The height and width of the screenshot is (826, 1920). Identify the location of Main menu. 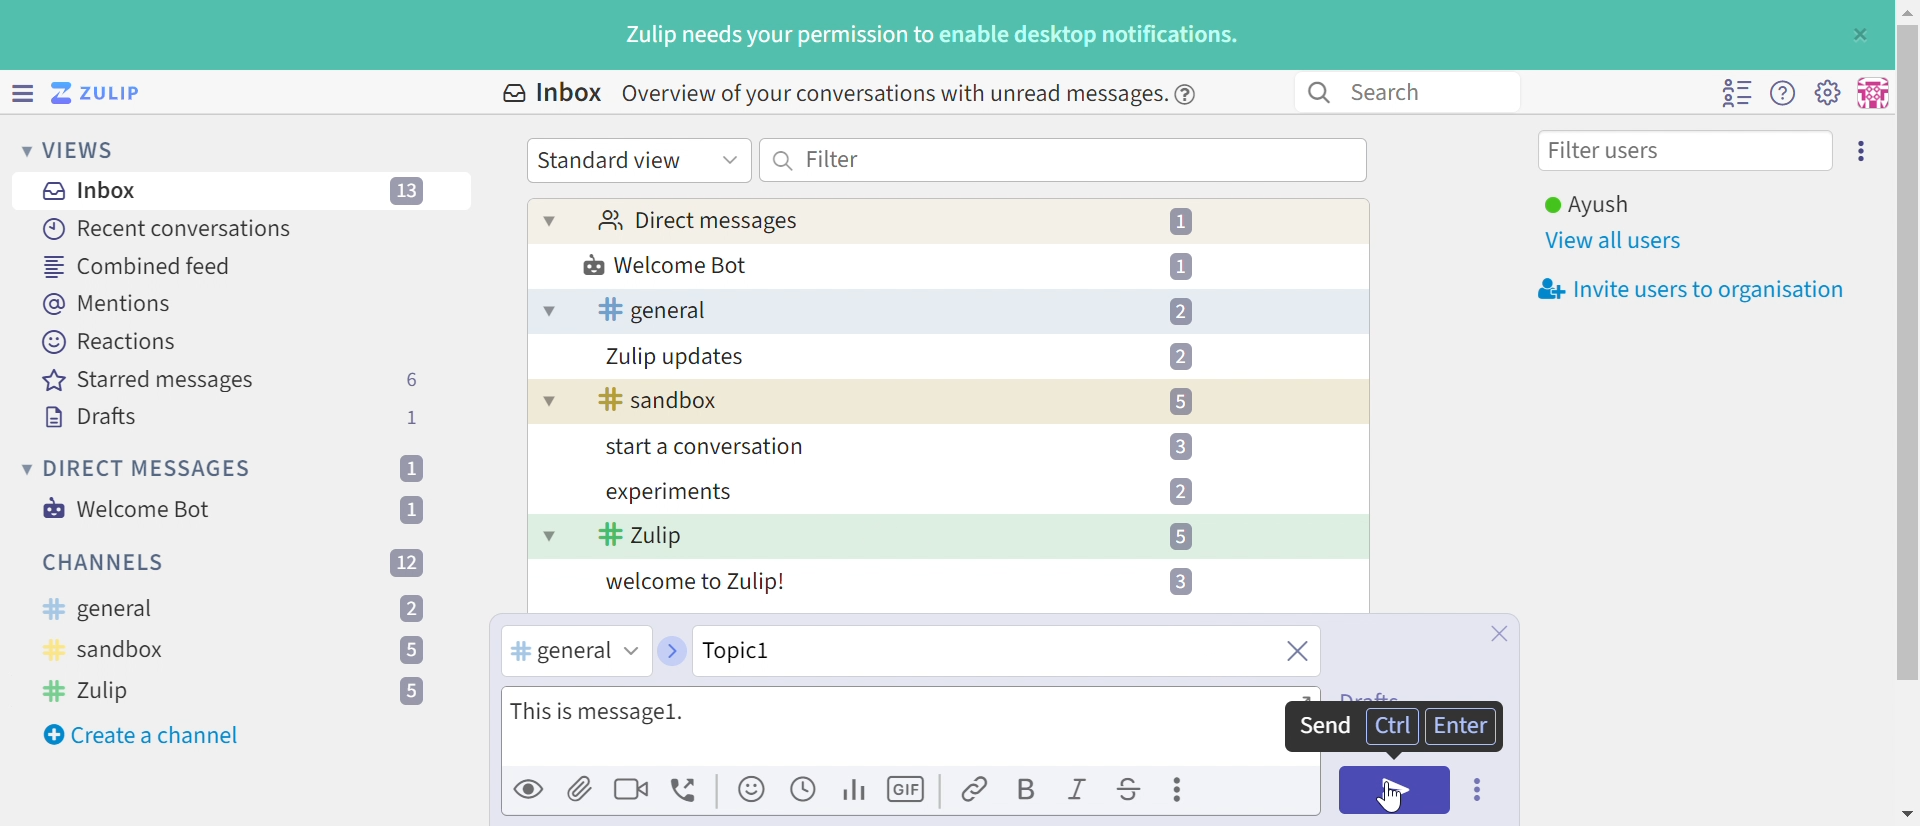
(1827, 91).